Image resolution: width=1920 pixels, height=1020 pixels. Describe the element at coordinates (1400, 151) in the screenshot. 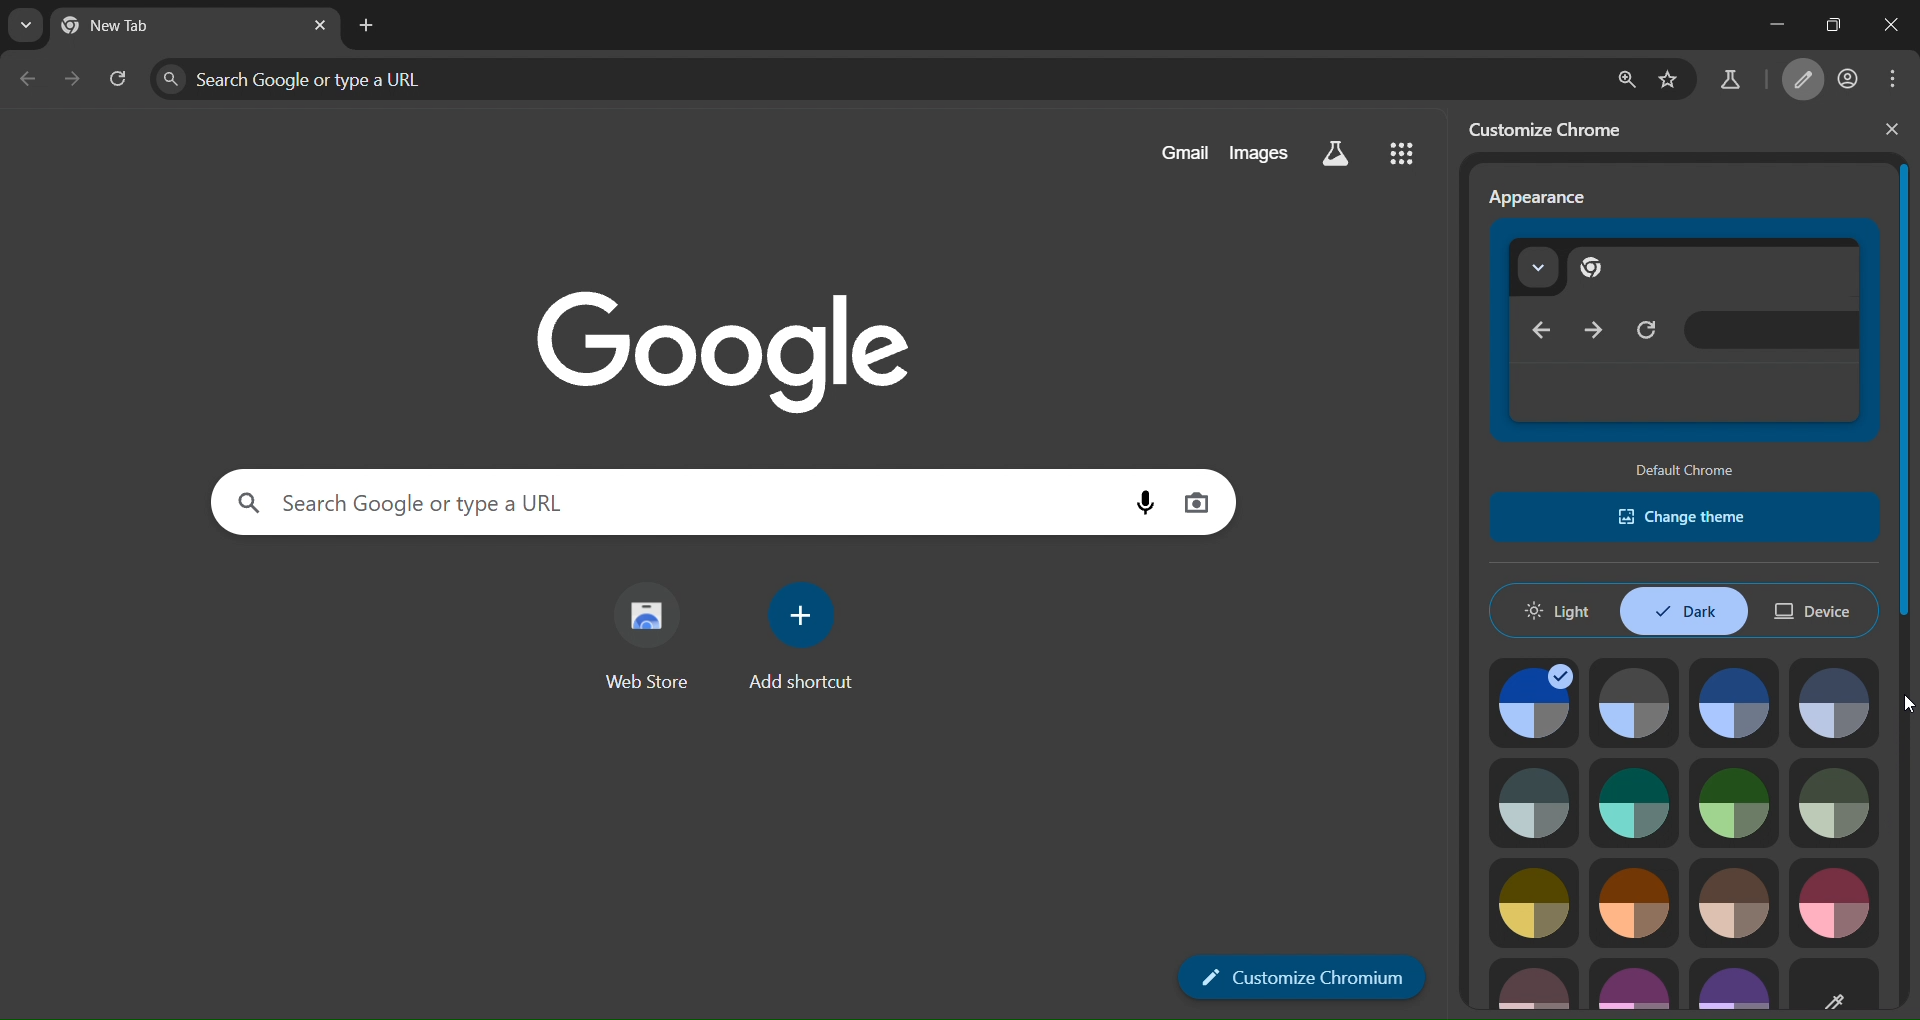

I see `google apps` at that location.